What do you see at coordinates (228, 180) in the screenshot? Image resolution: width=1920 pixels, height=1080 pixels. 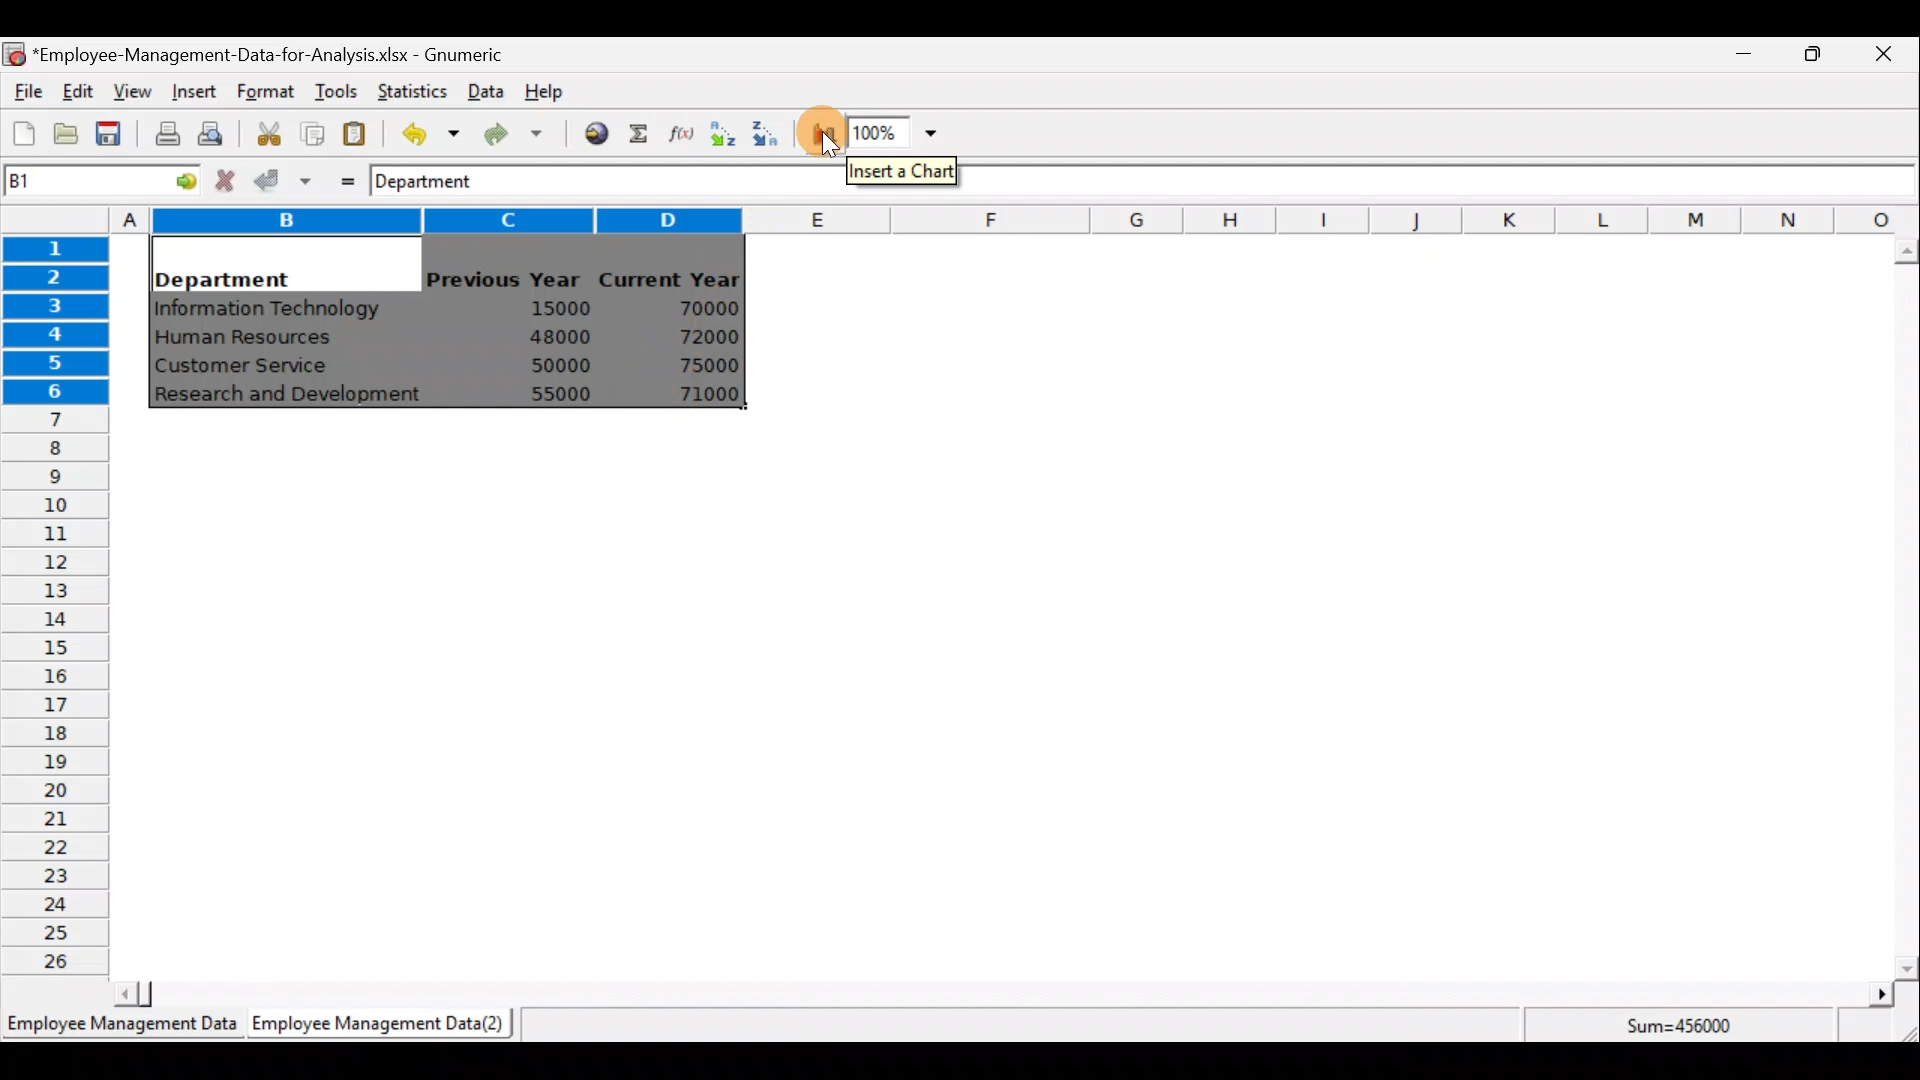 I see `Cancel change` at bounding box center [228, 180].